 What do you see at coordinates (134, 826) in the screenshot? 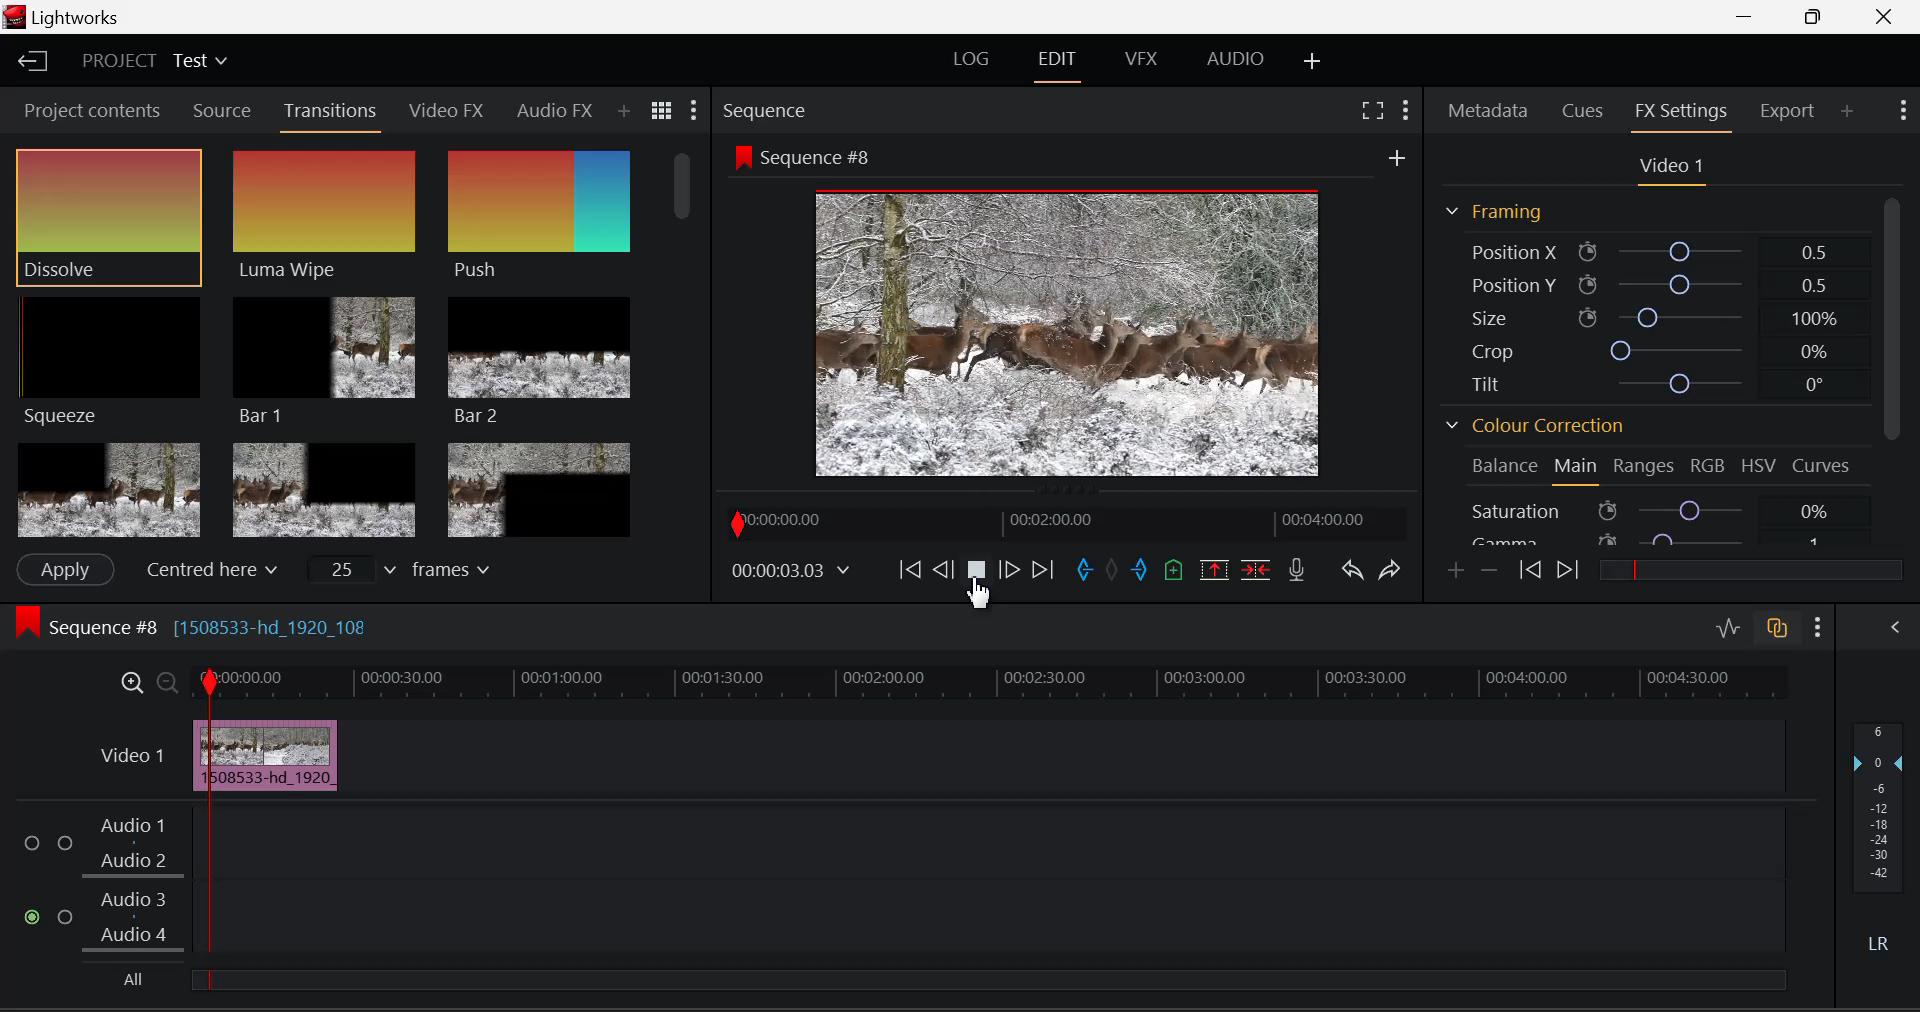
I see `Audio 1` at bounding box center [134, 826].